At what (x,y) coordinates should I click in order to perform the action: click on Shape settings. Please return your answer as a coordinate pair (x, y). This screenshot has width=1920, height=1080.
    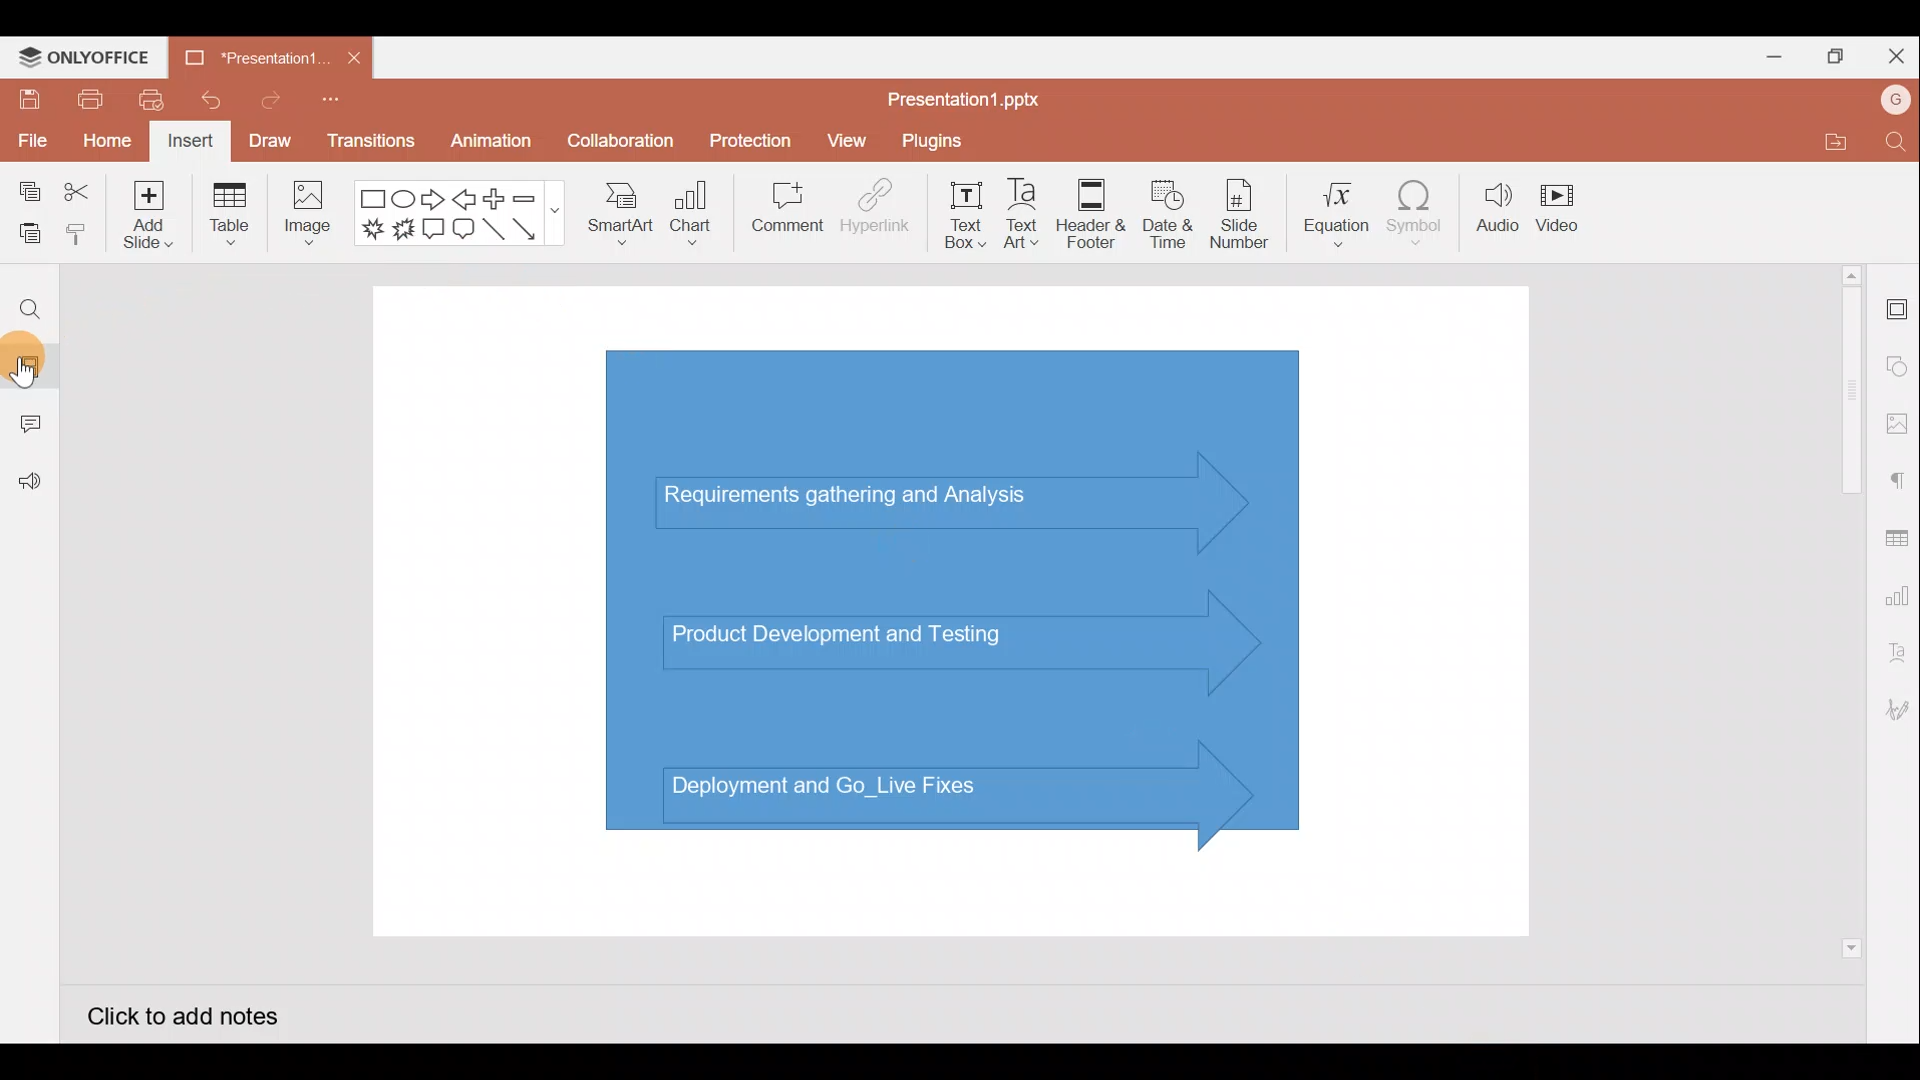
    Looking at the image, I should click on (1897, 359).